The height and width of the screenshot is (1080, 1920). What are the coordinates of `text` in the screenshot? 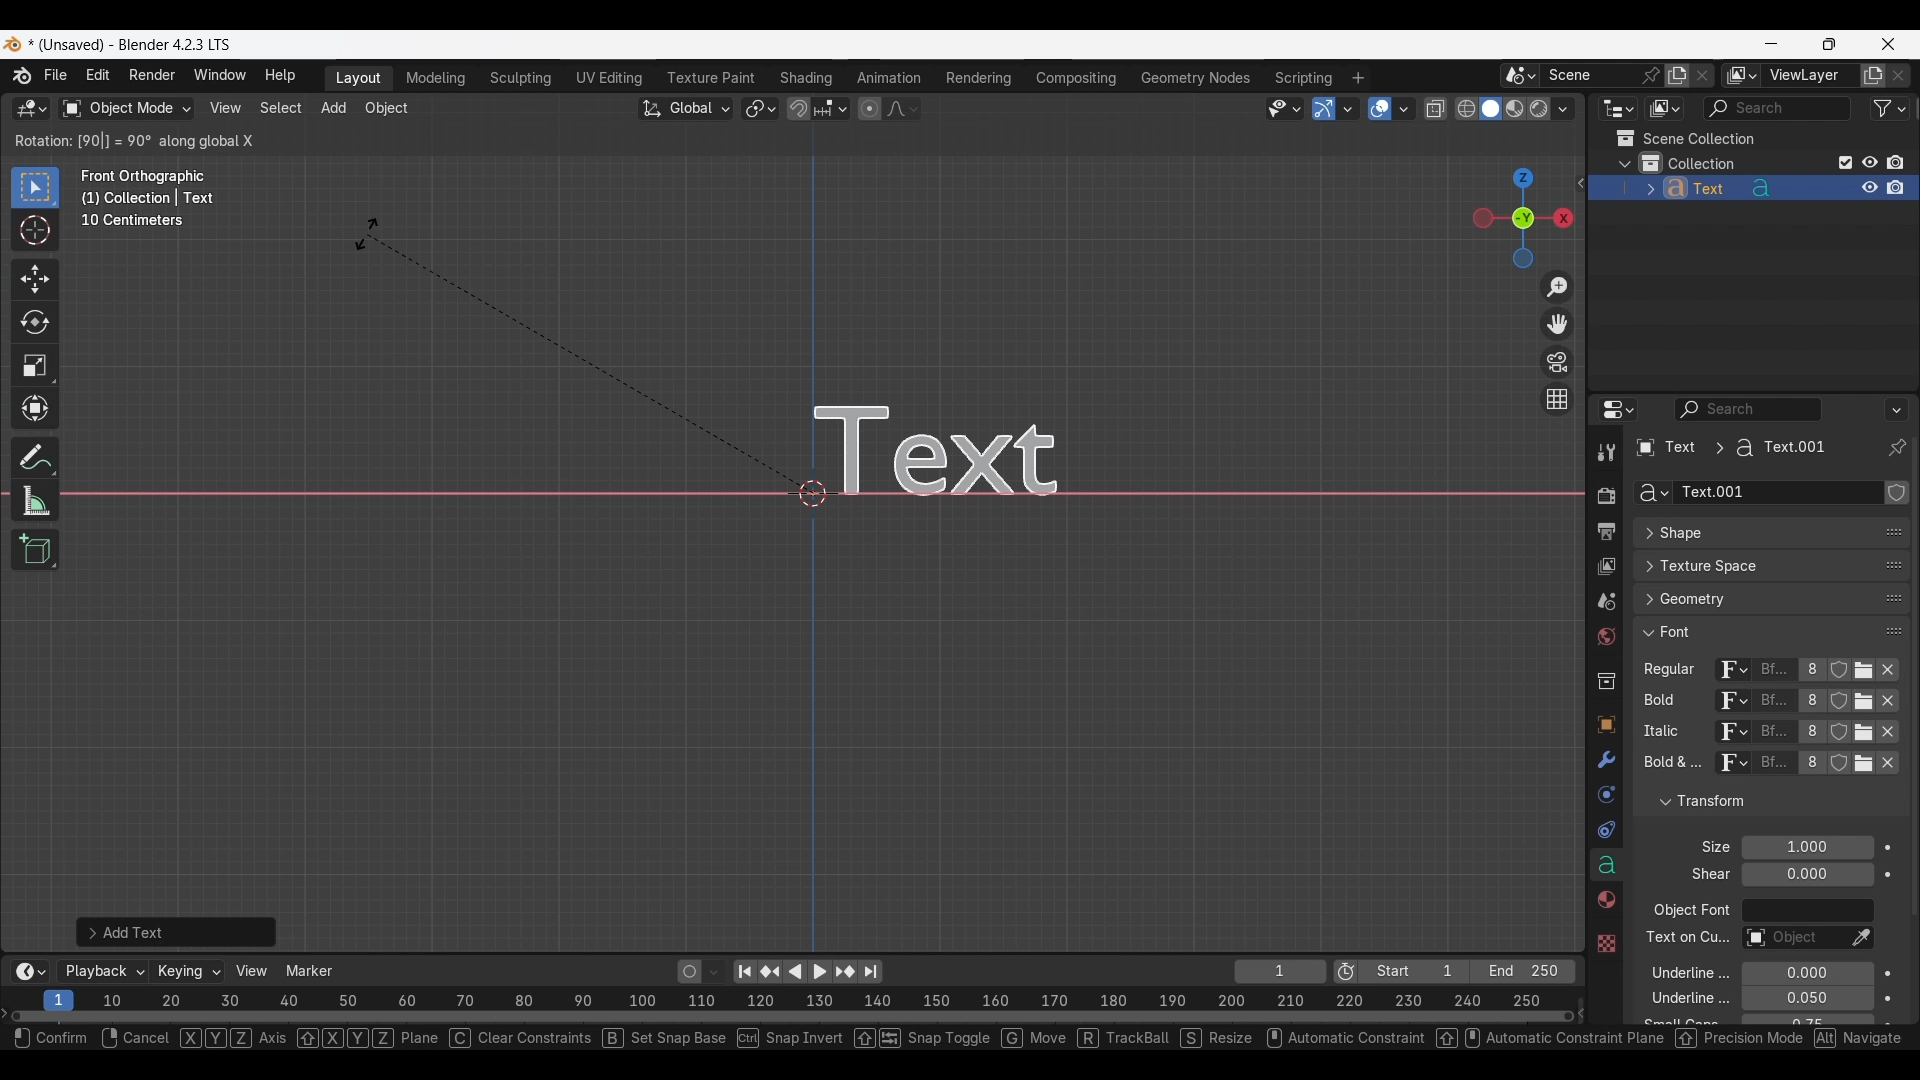 It's located at (1669, 765).